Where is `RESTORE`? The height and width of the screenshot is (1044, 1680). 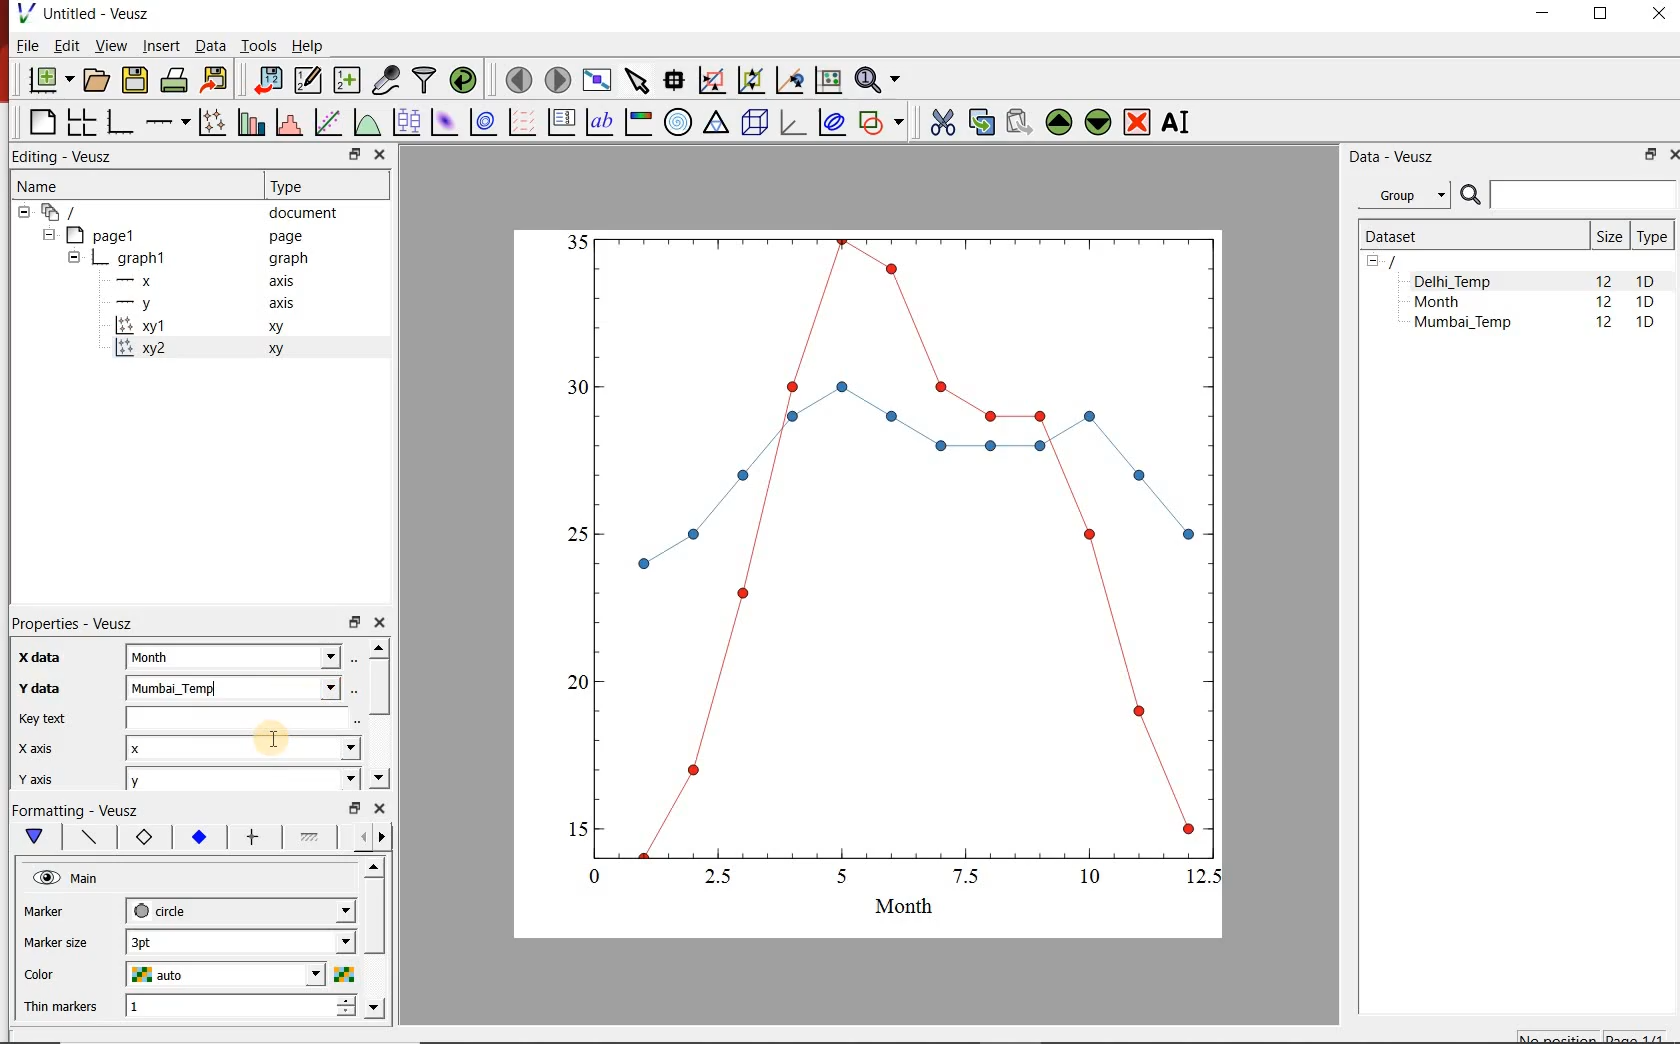
RESTORE is located at coordinates (1651, 155).